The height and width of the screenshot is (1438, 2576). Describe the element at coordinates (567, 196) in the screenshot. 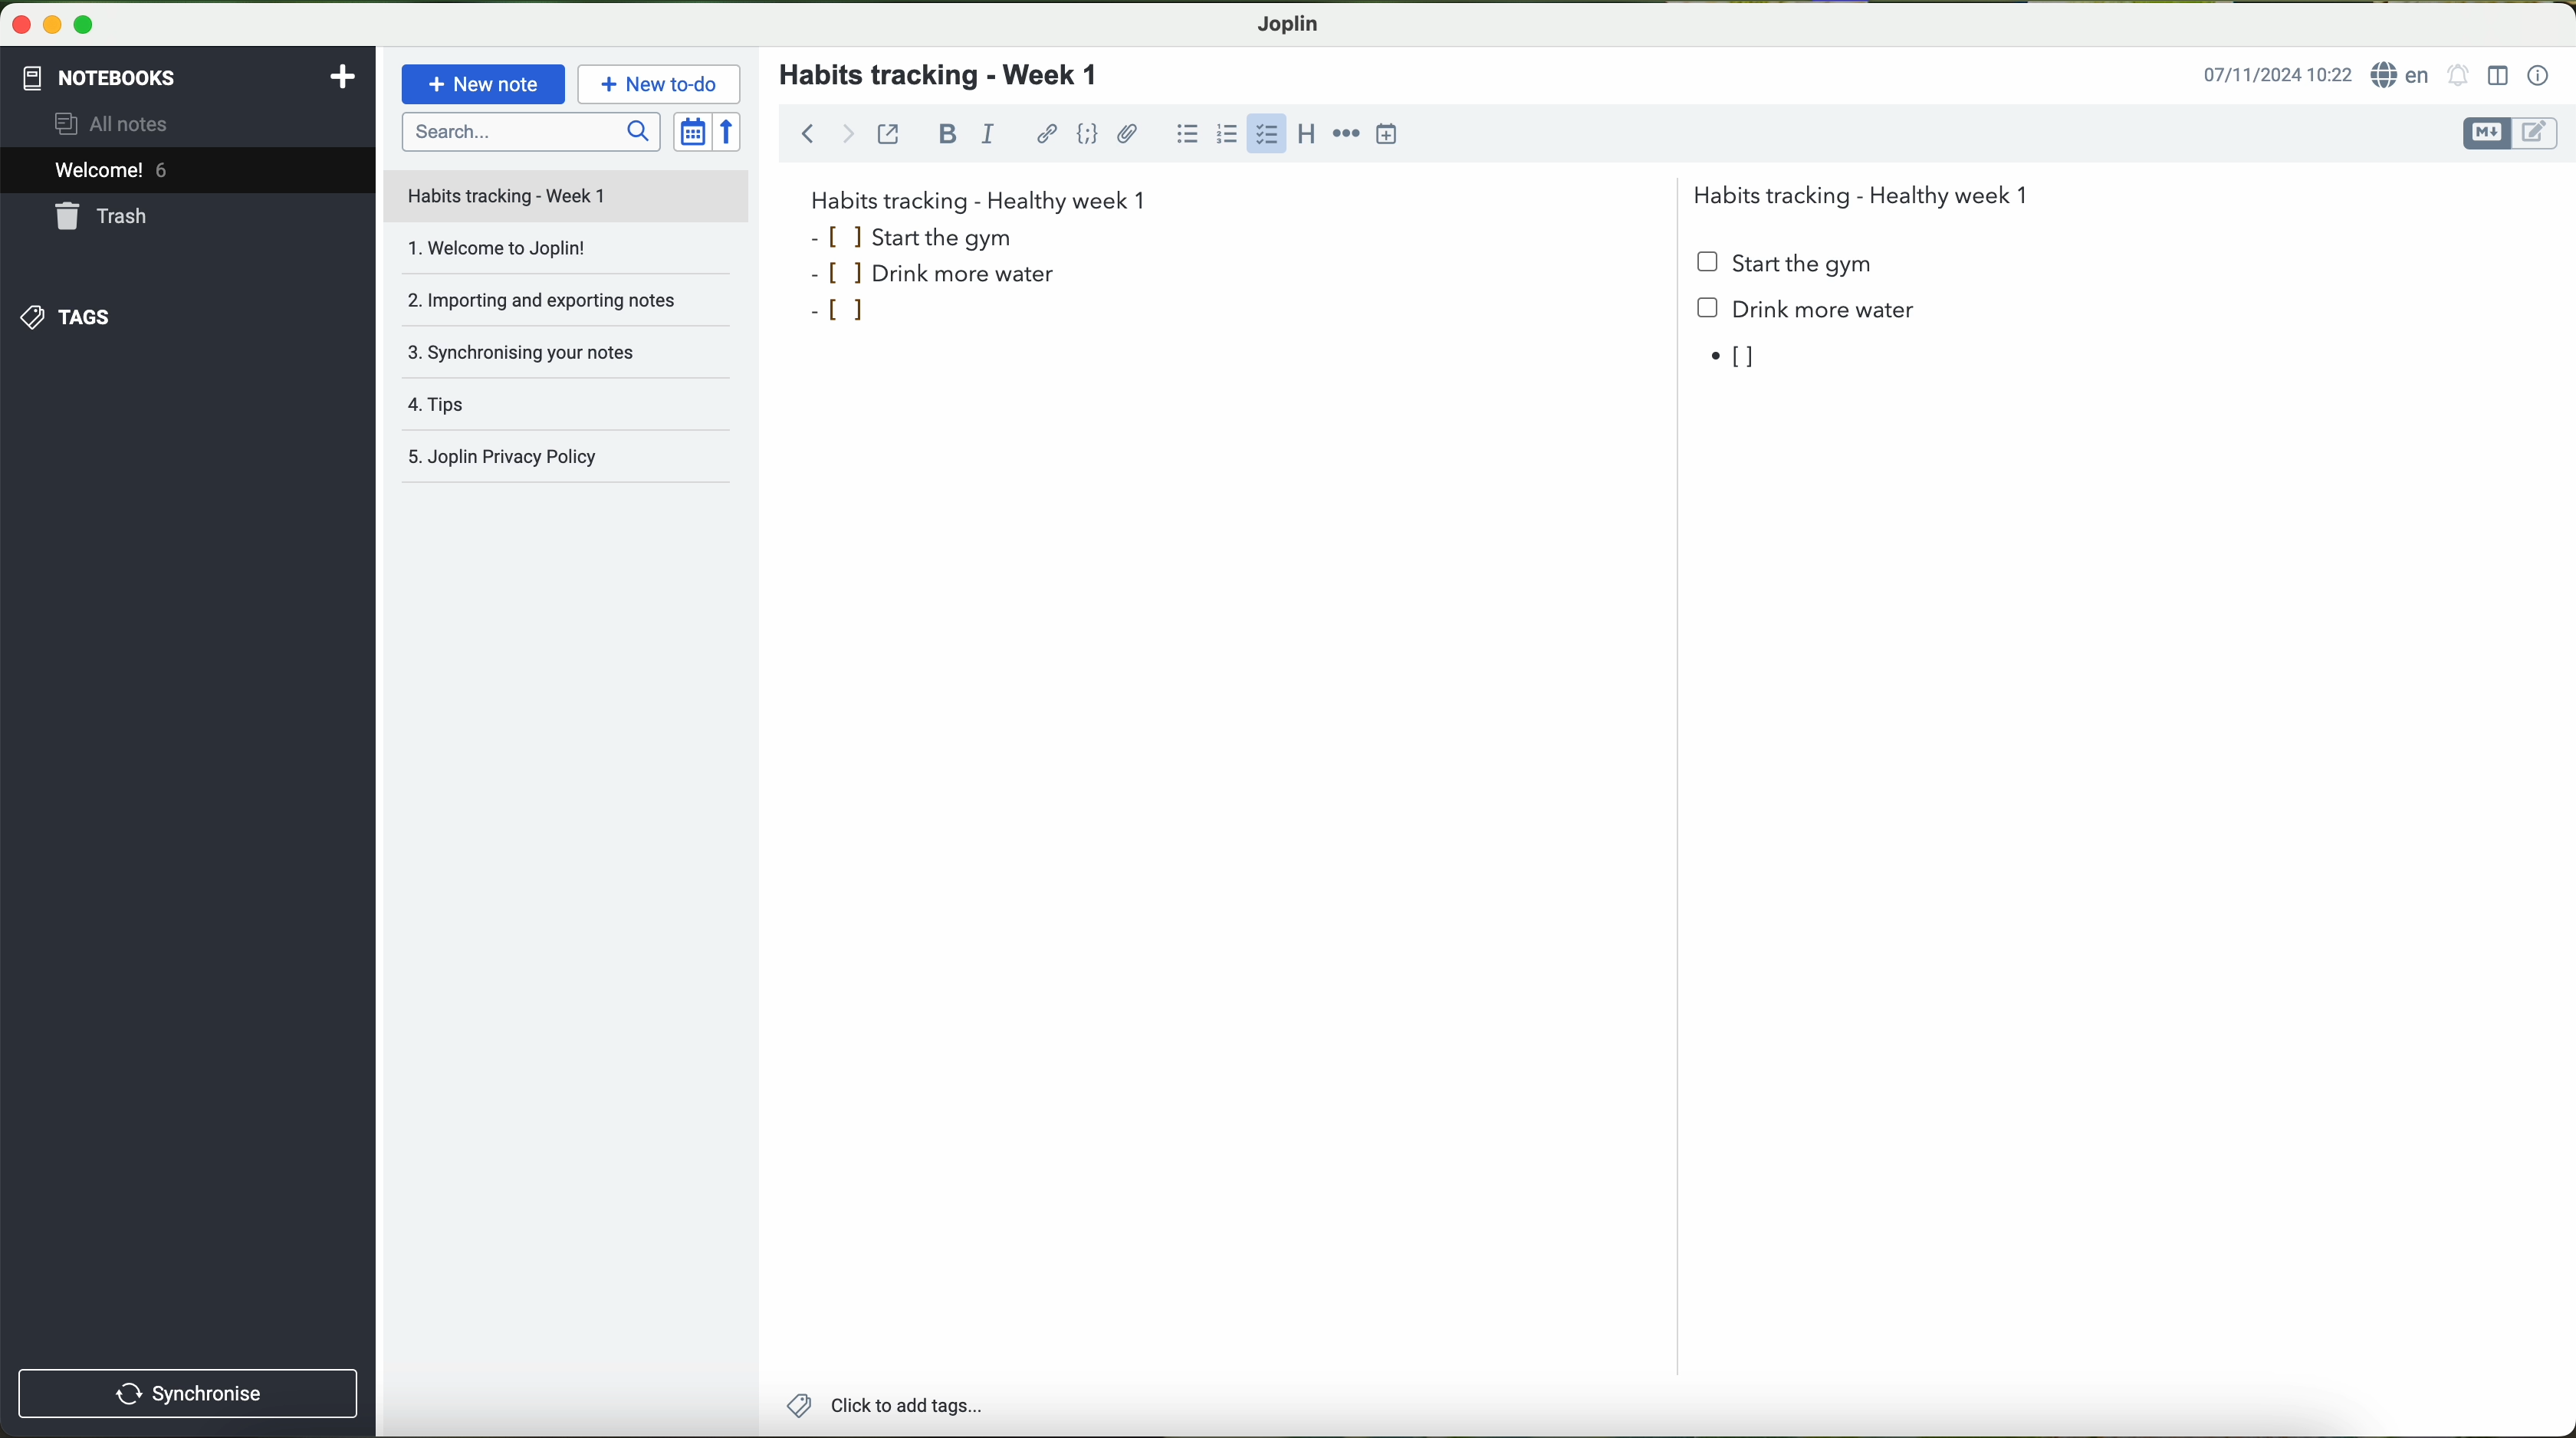

I see `file title` at that location.